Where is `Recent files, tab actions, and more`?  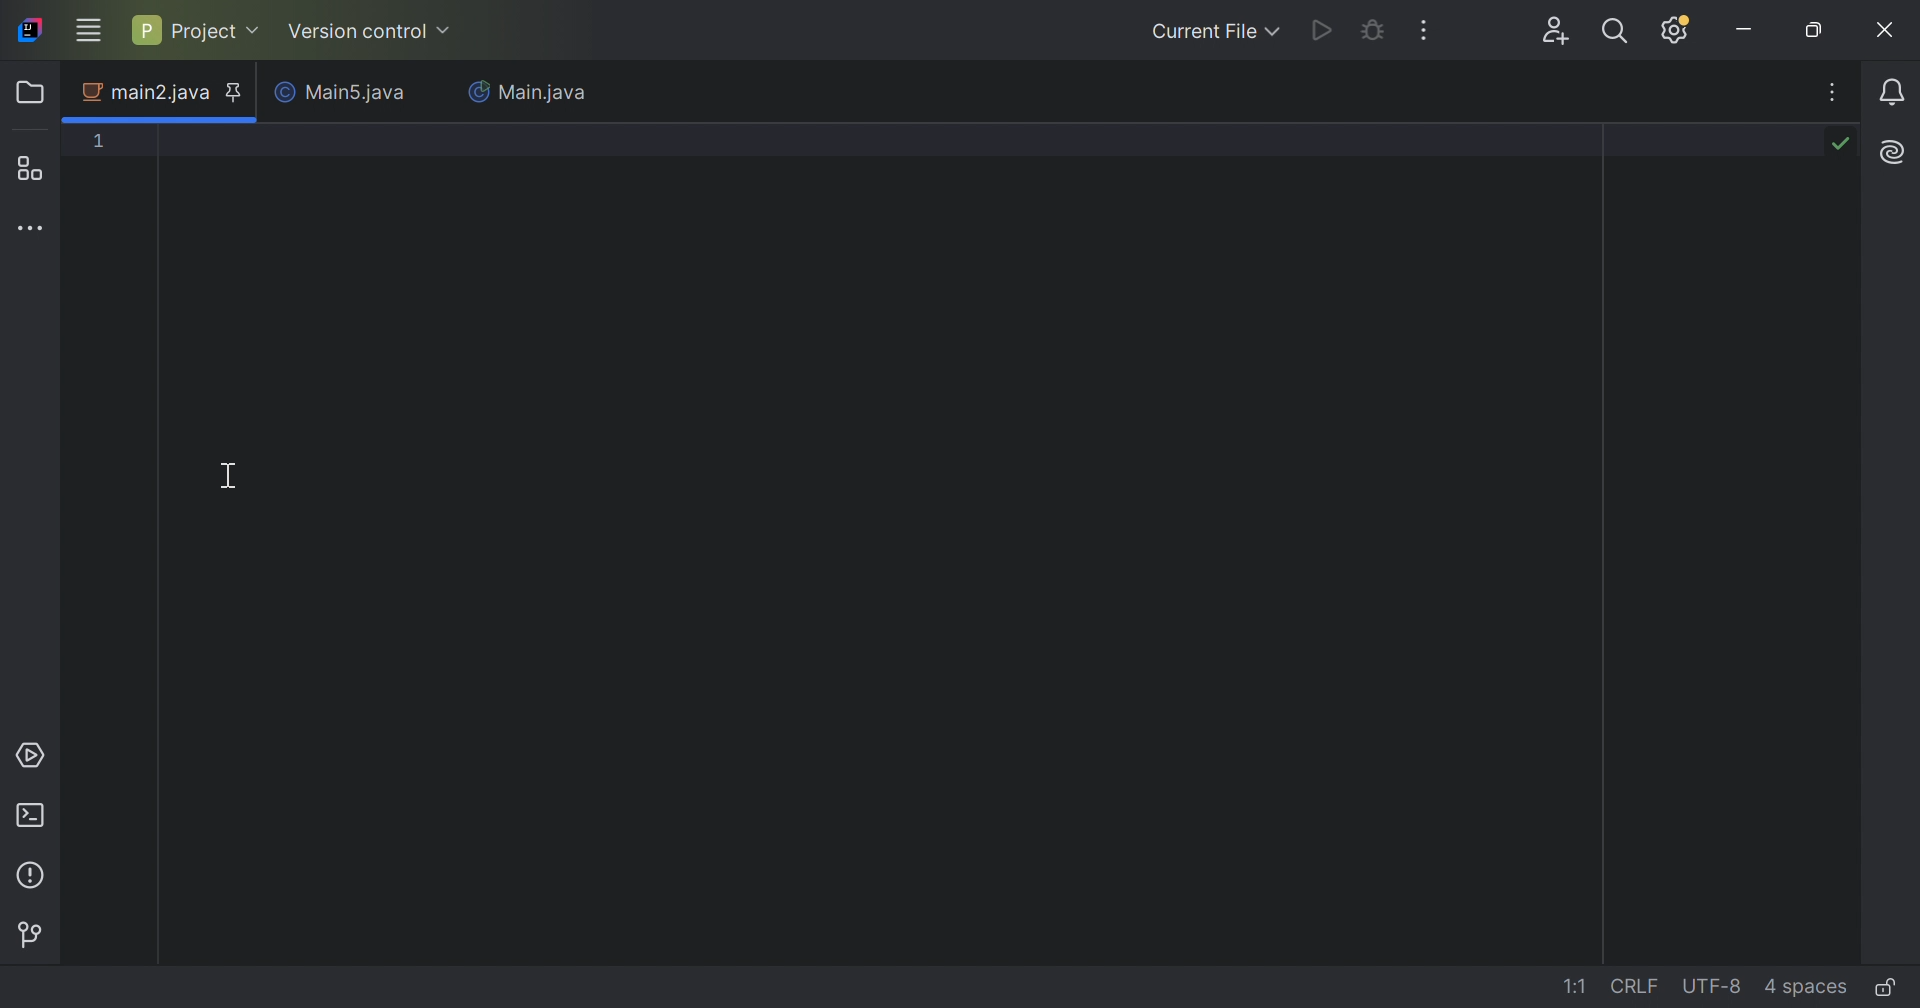
Recent files, tab actions, and more is located at coordinates (1835, 91).